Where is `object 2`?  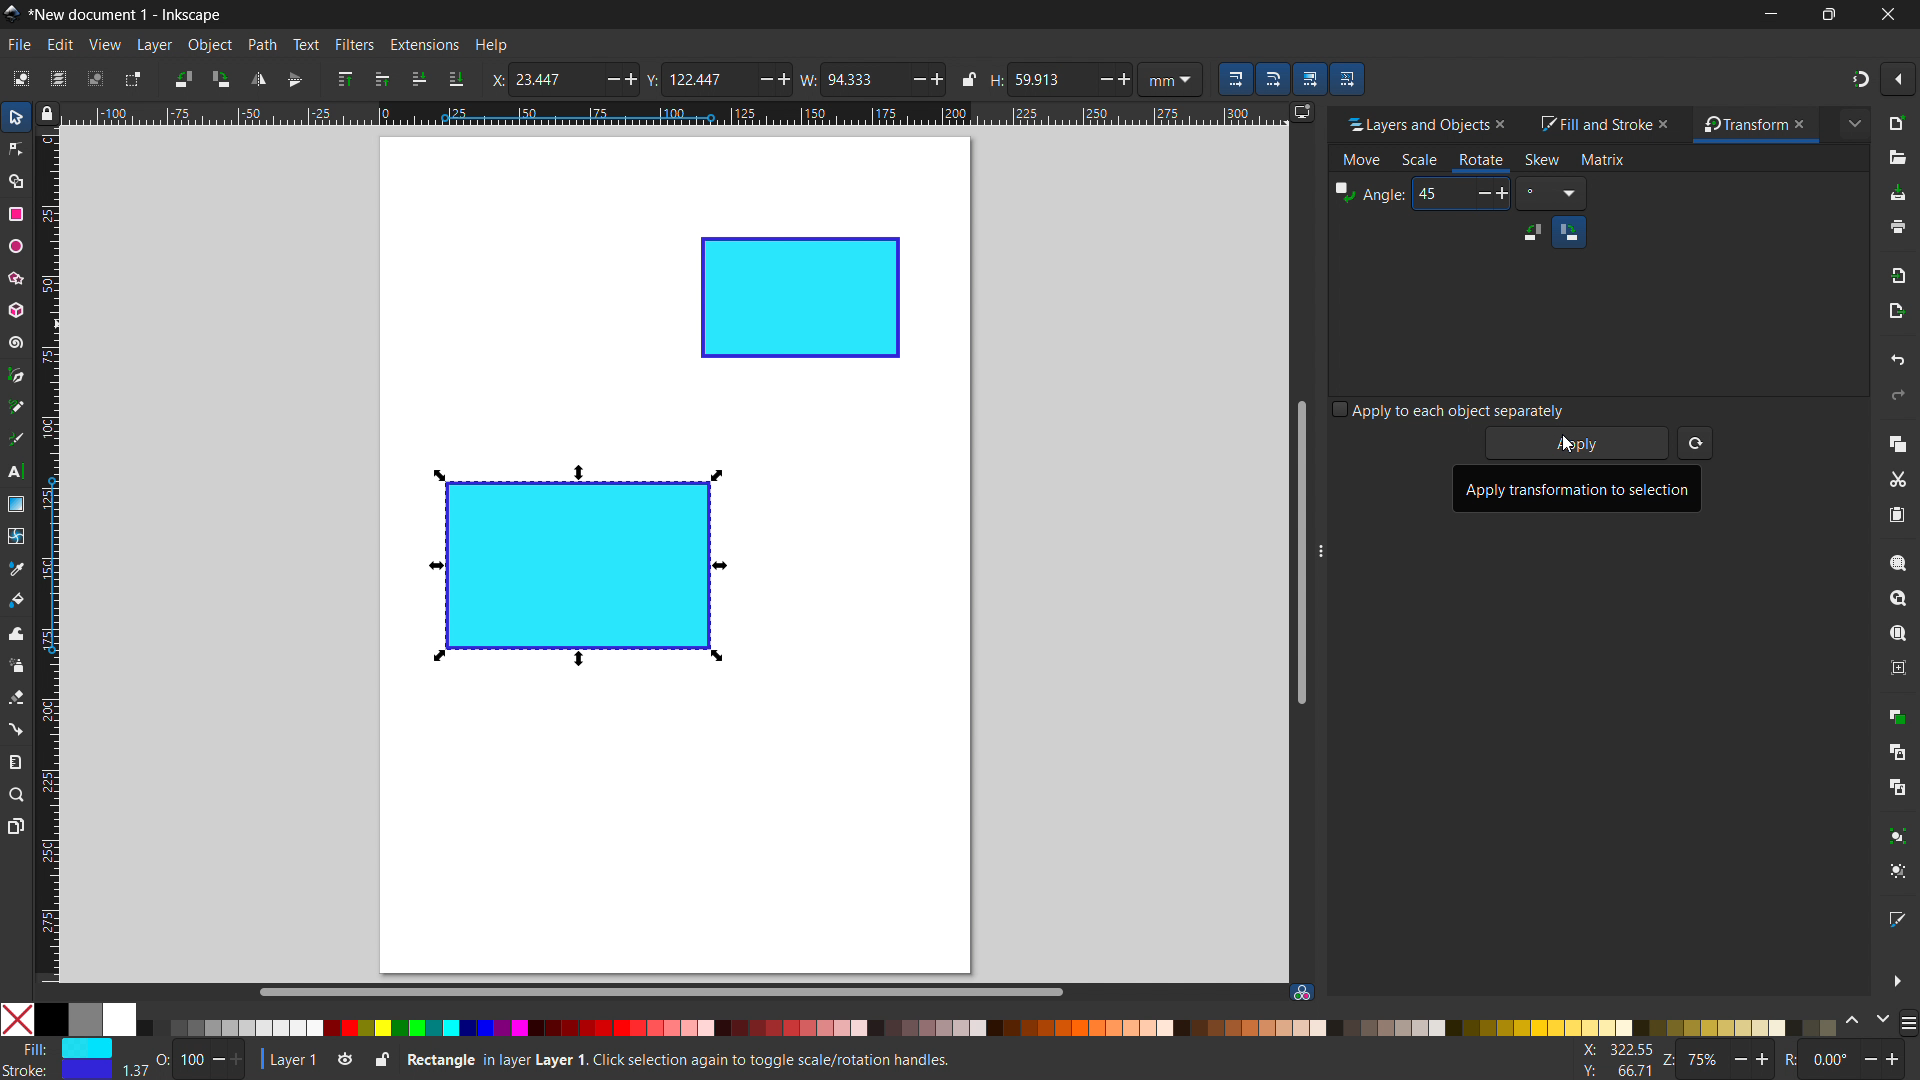
object 2 is located at coordinates (801, 298).